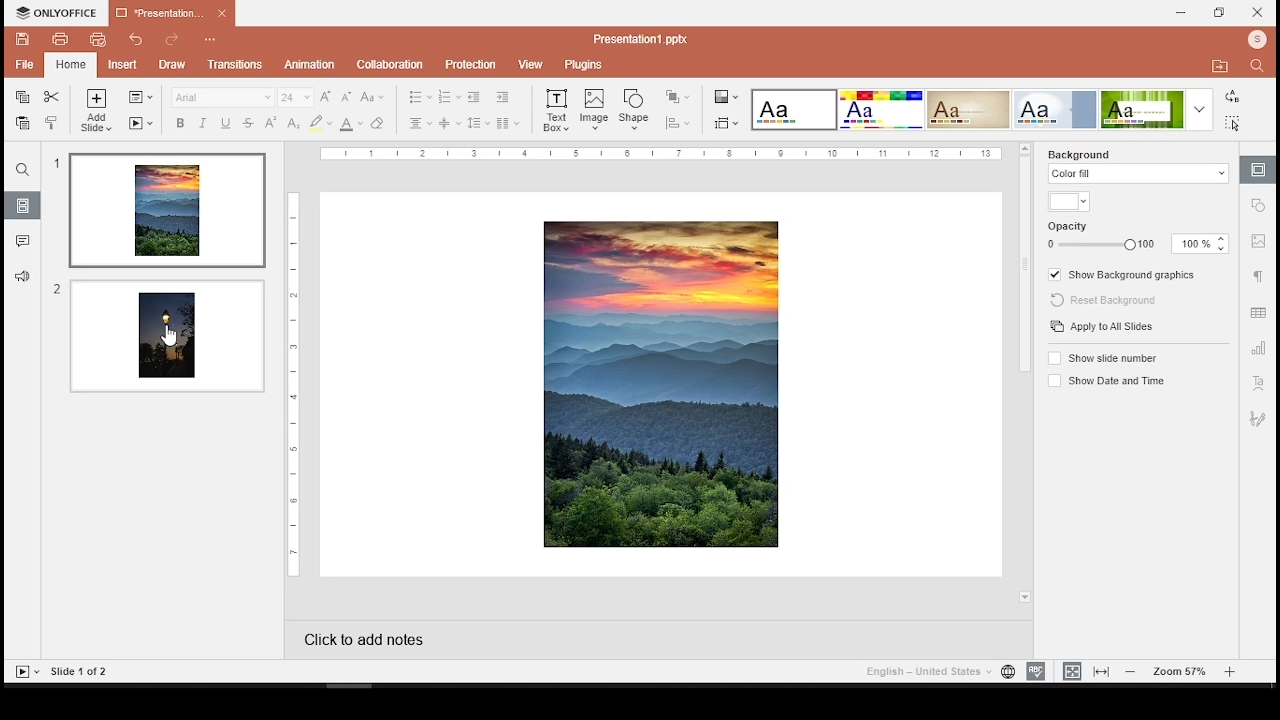  Describe the element at coordinates (529, 63) in the screenshot. I see `view` at that location.